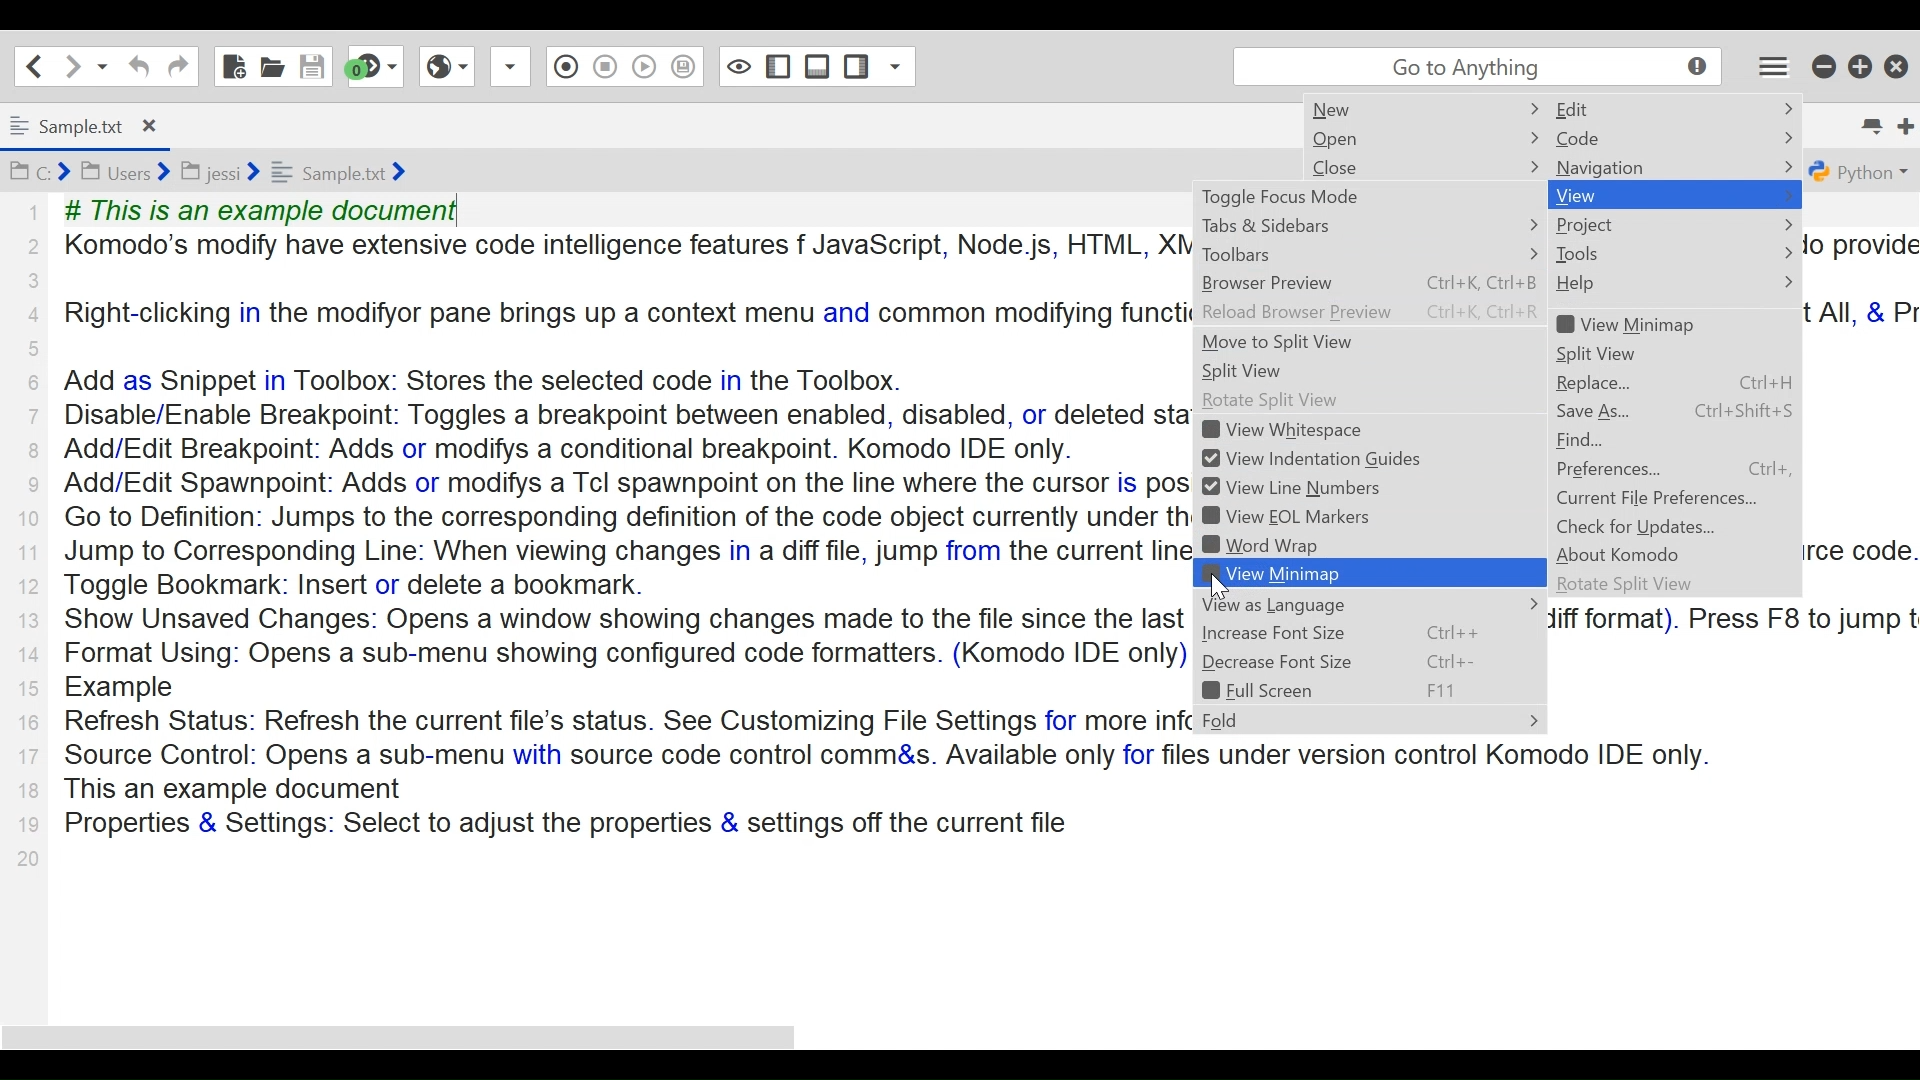 The image size is (1920, 1080). Describe the element at coordinates (1864, 123) in the screenshot. I see `List all tabs` at that location.